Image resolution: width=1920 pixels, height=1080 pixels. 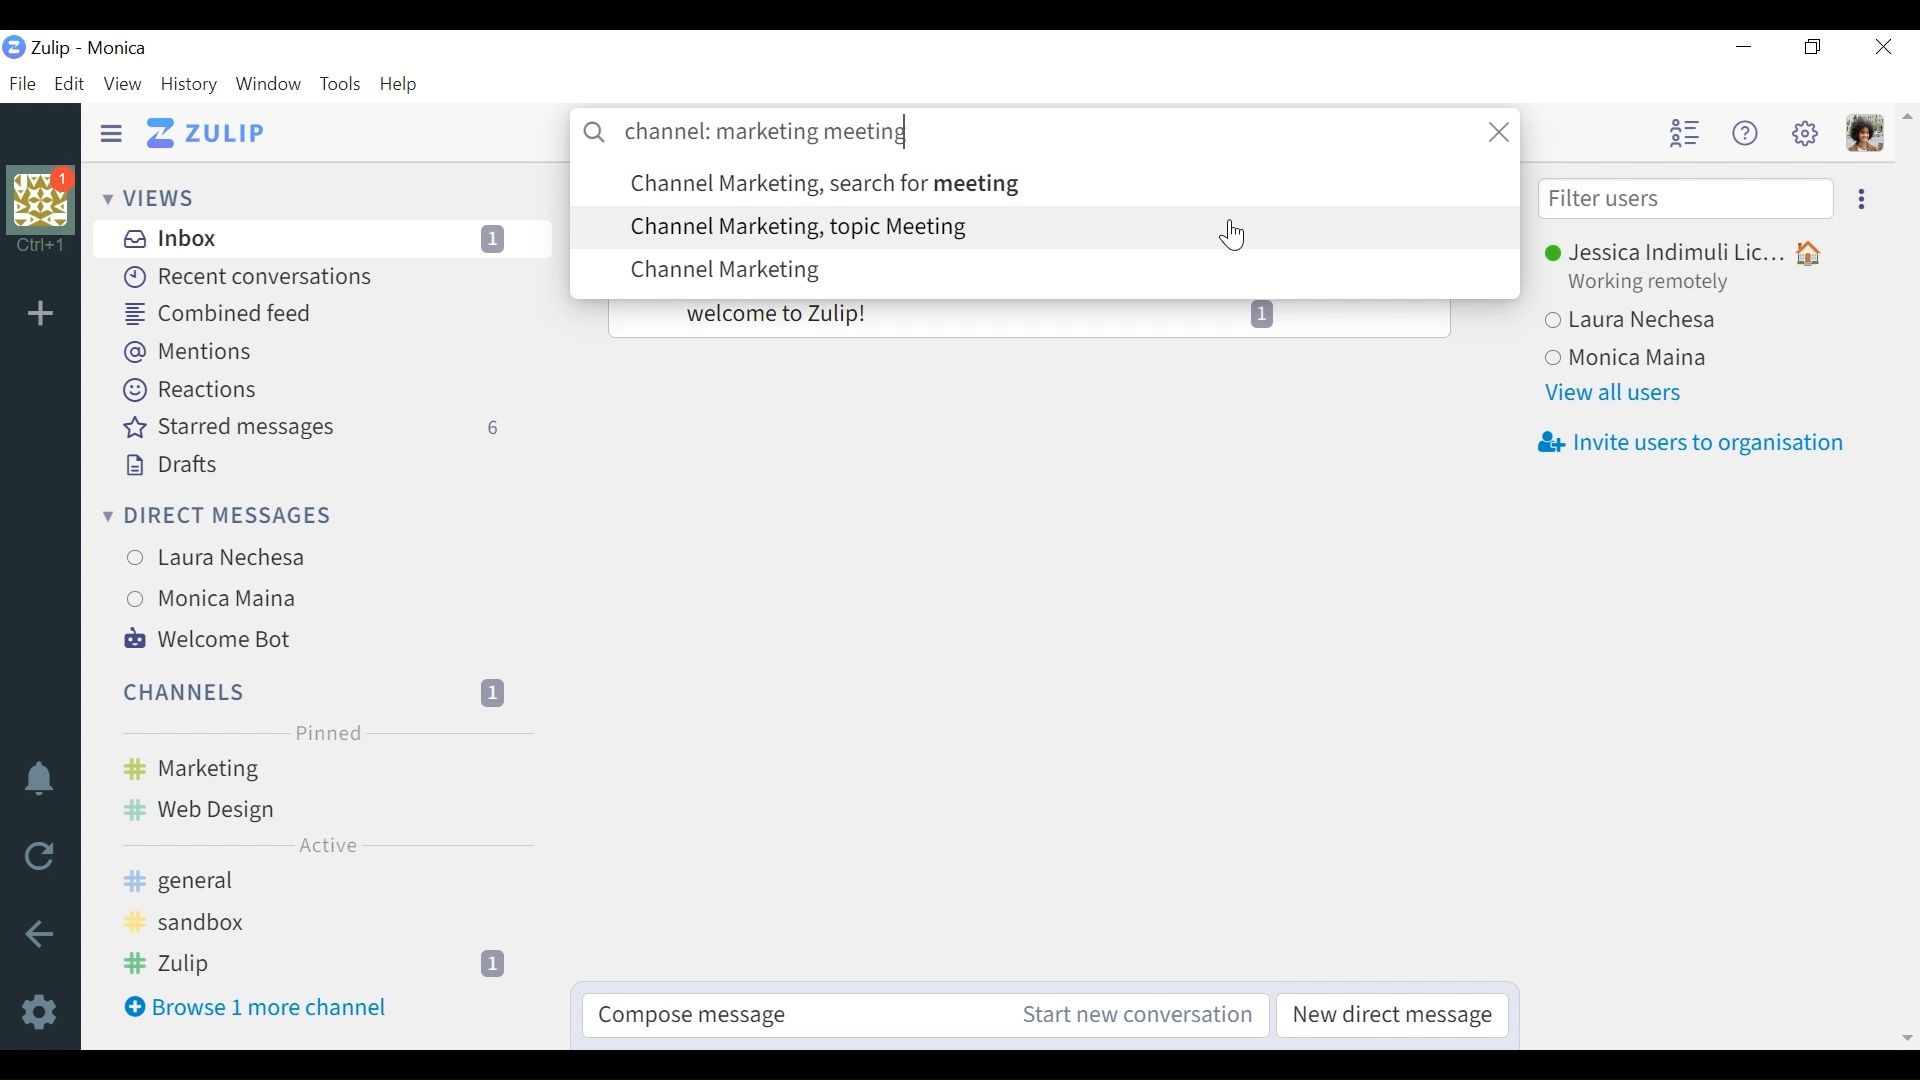 What do you see at coordinates (37, 858) in the screenshot?
I see `Reload` at bounding box center [37, 858].